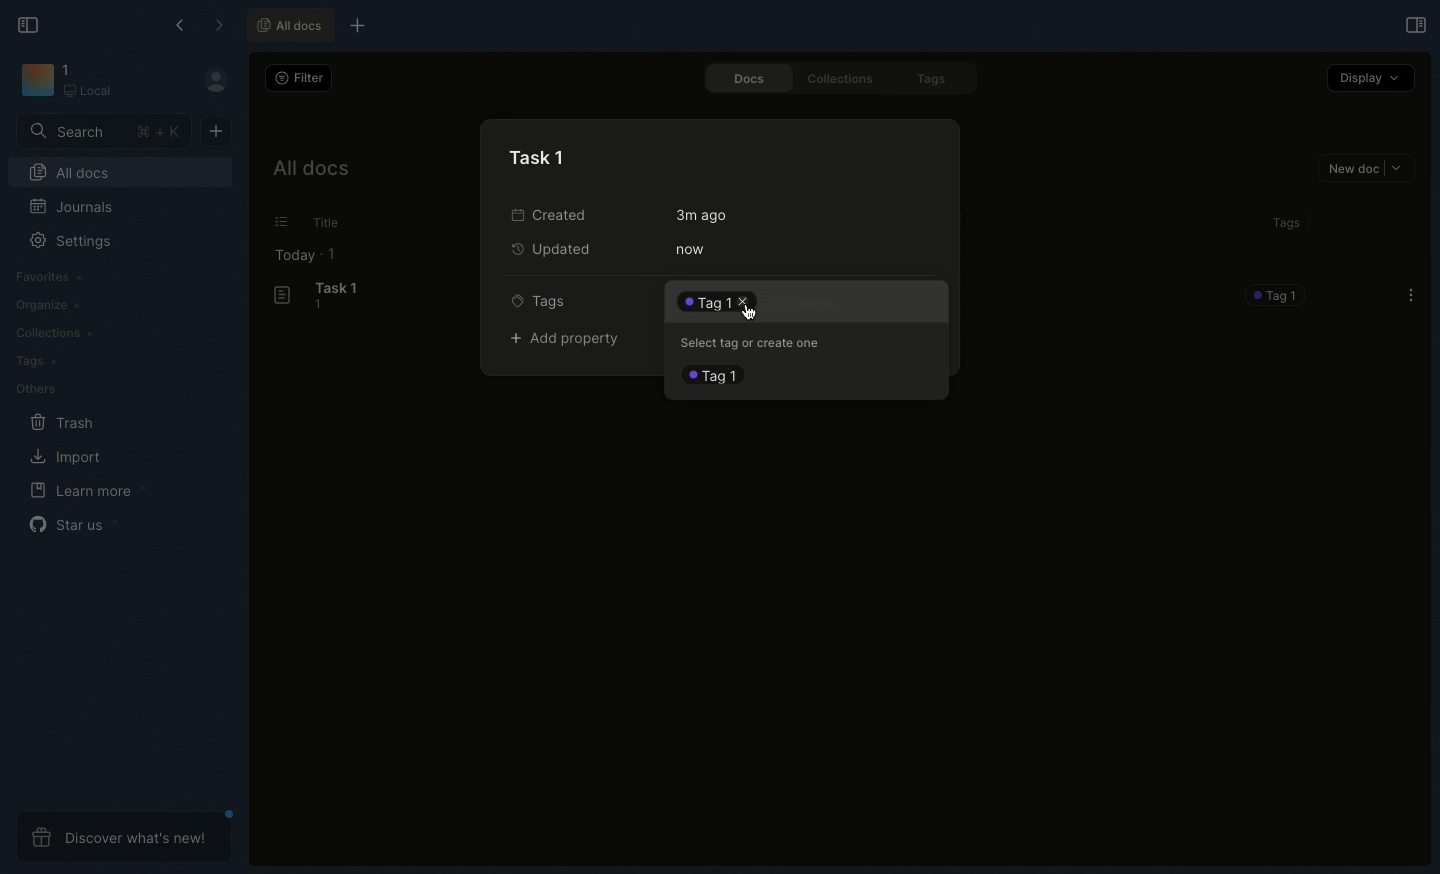  I want to click on Settings, so click(67, 240).